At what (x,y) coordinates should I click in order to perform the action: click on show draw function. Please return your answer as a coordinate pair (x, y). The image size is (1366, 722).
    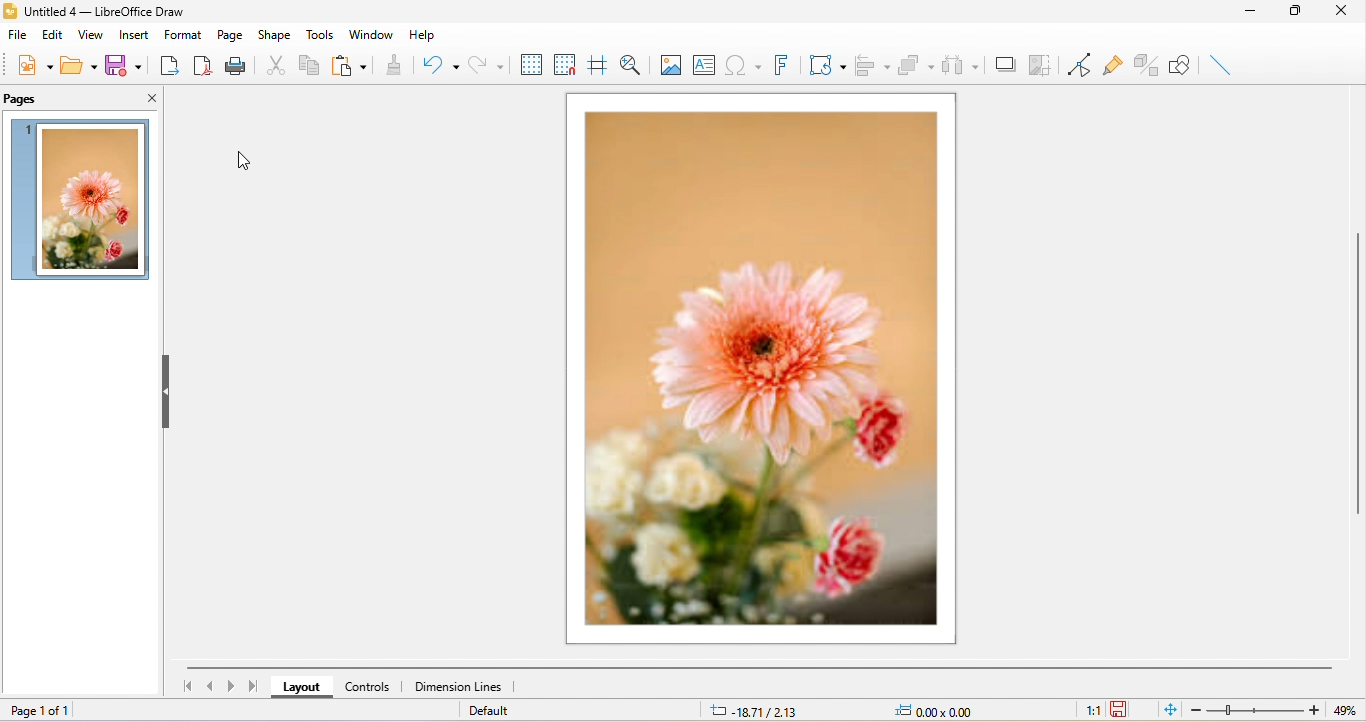
    Looking at the image, I should click on (1179, 64).